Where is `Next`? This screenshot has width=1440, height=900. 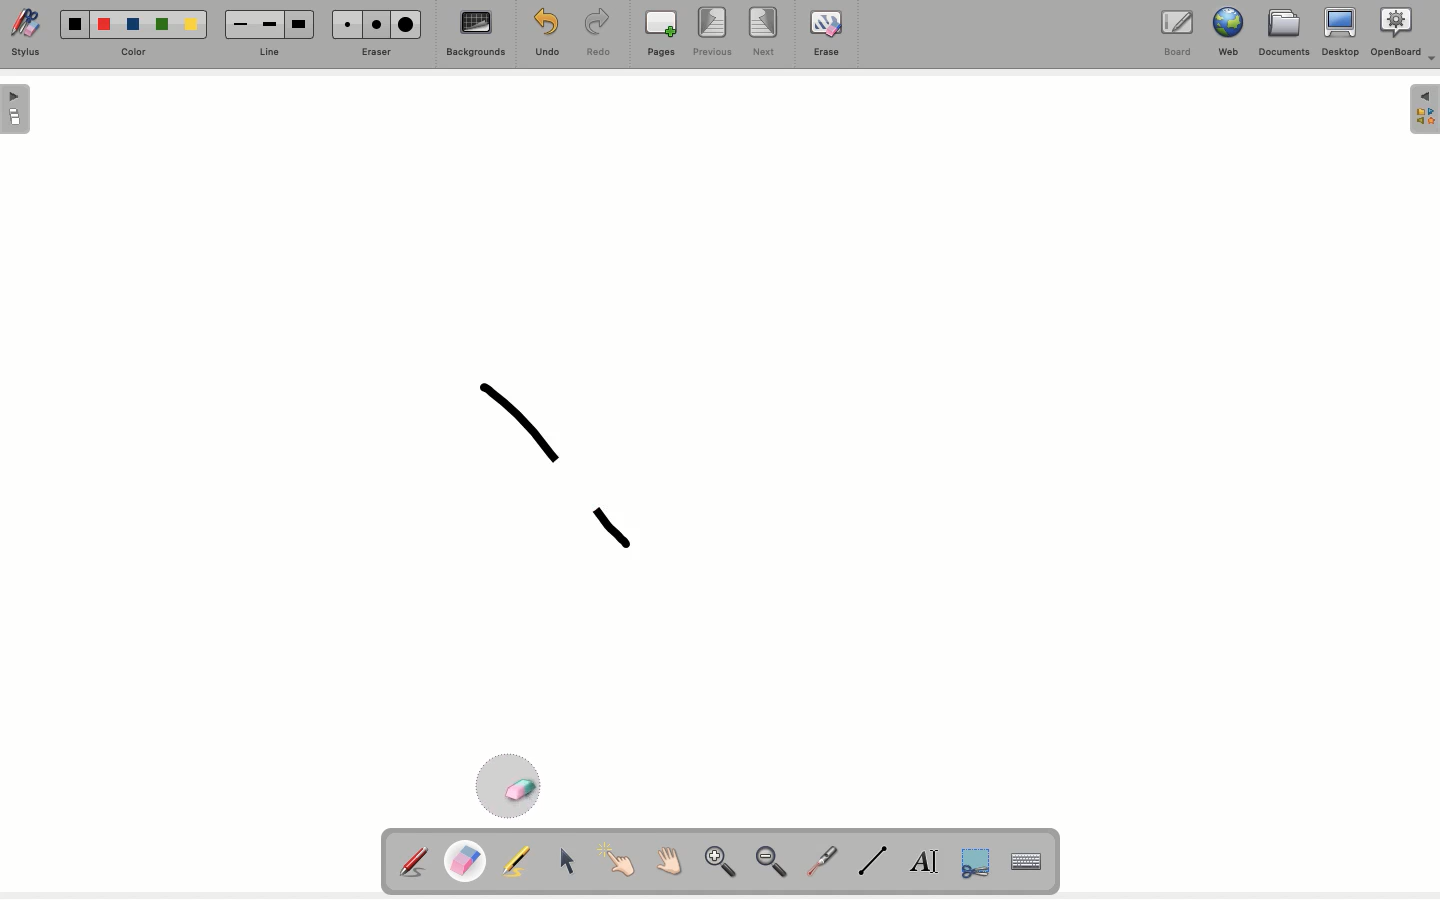
Next is located at coordinates (765, 31).